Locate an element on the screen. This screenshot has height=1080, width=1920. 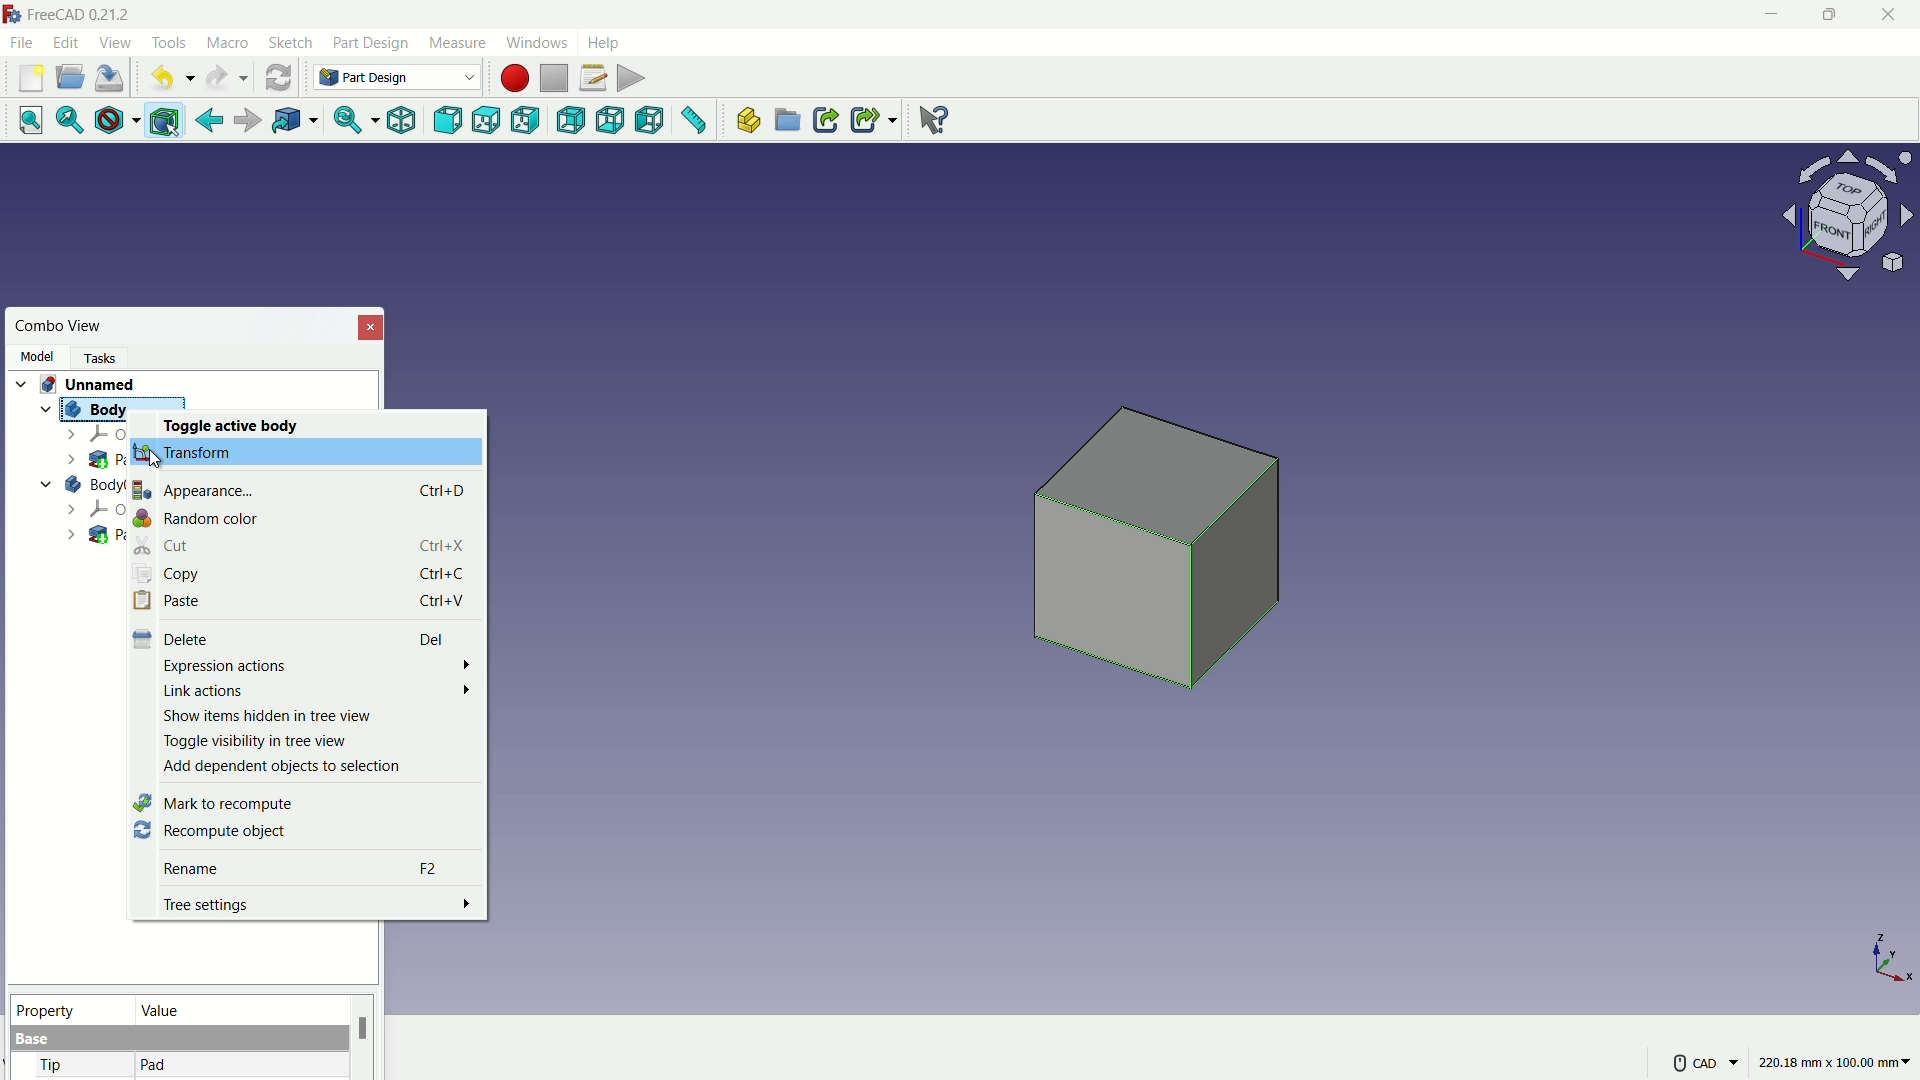
sync view is located at coordinates (347, 122).